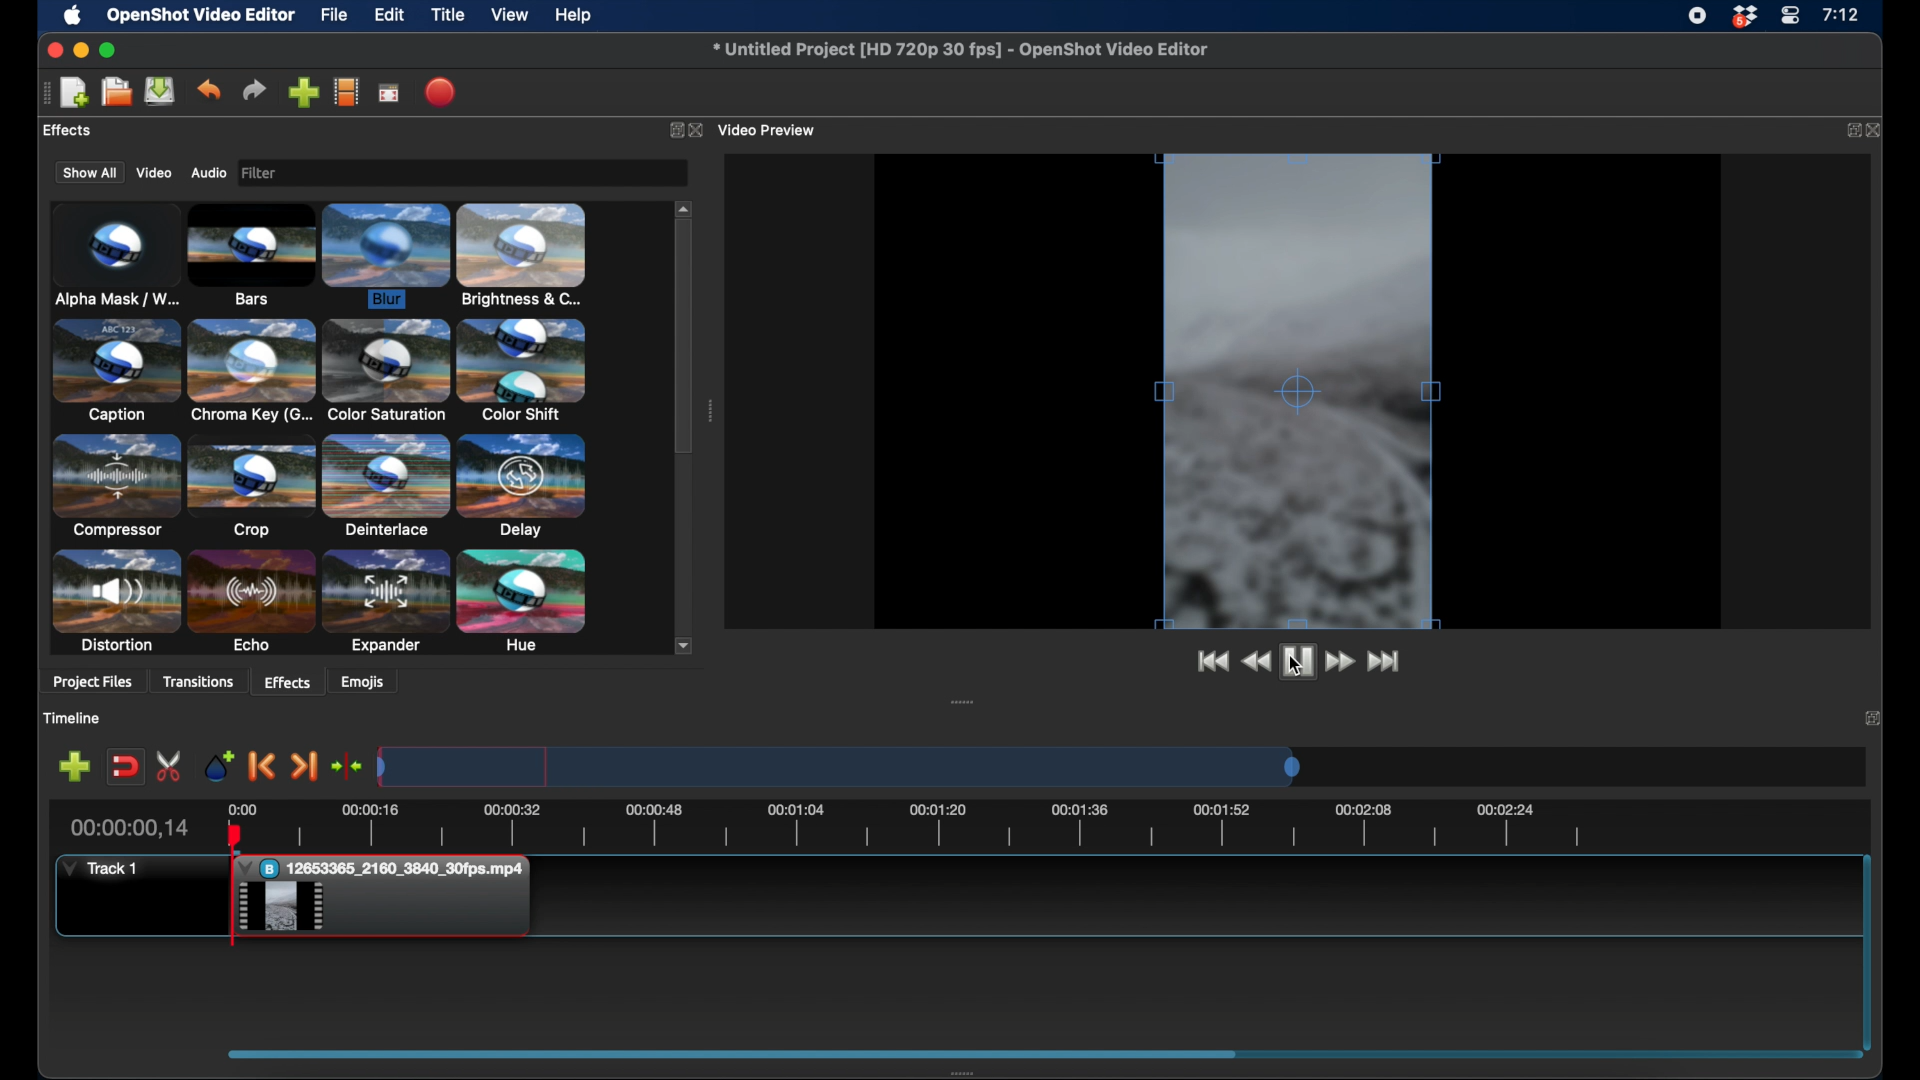  I want to click on drag handle, so click(967, 1072).